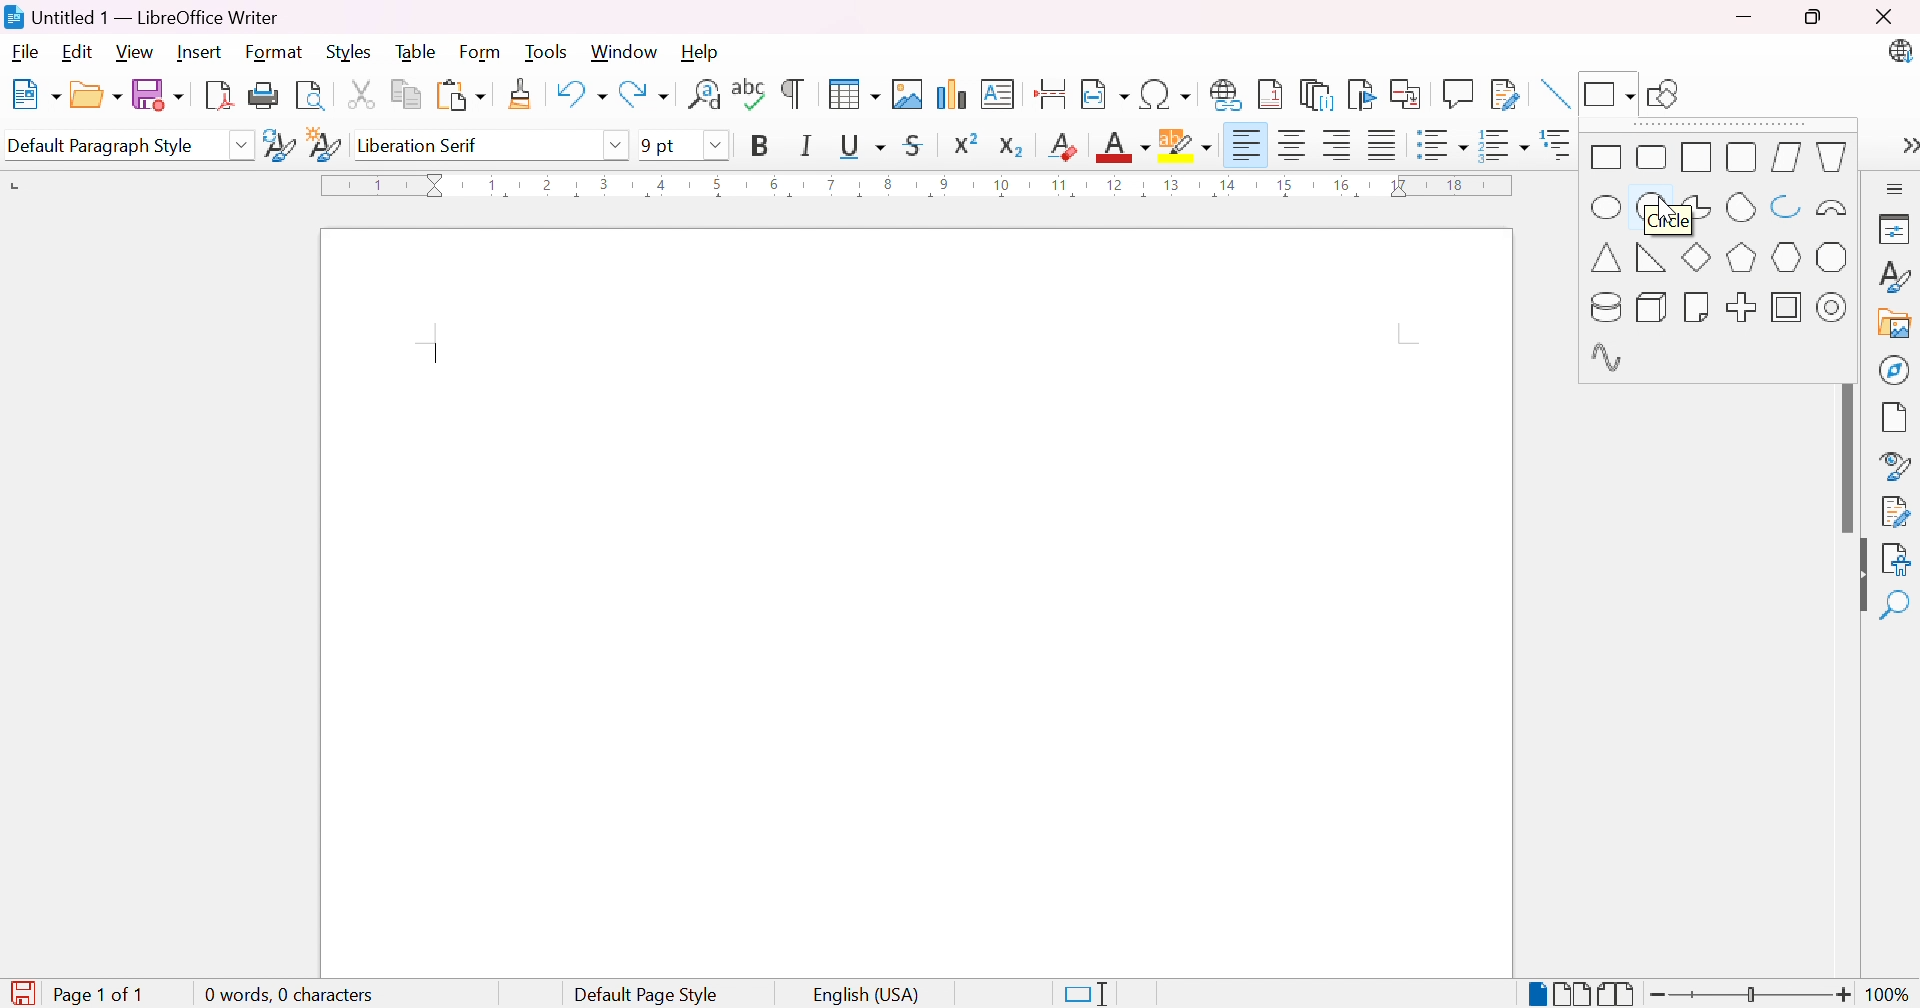  Describe the element at coordinates (1786, 257) in the screenshot. I see `Hexagon` at that location.